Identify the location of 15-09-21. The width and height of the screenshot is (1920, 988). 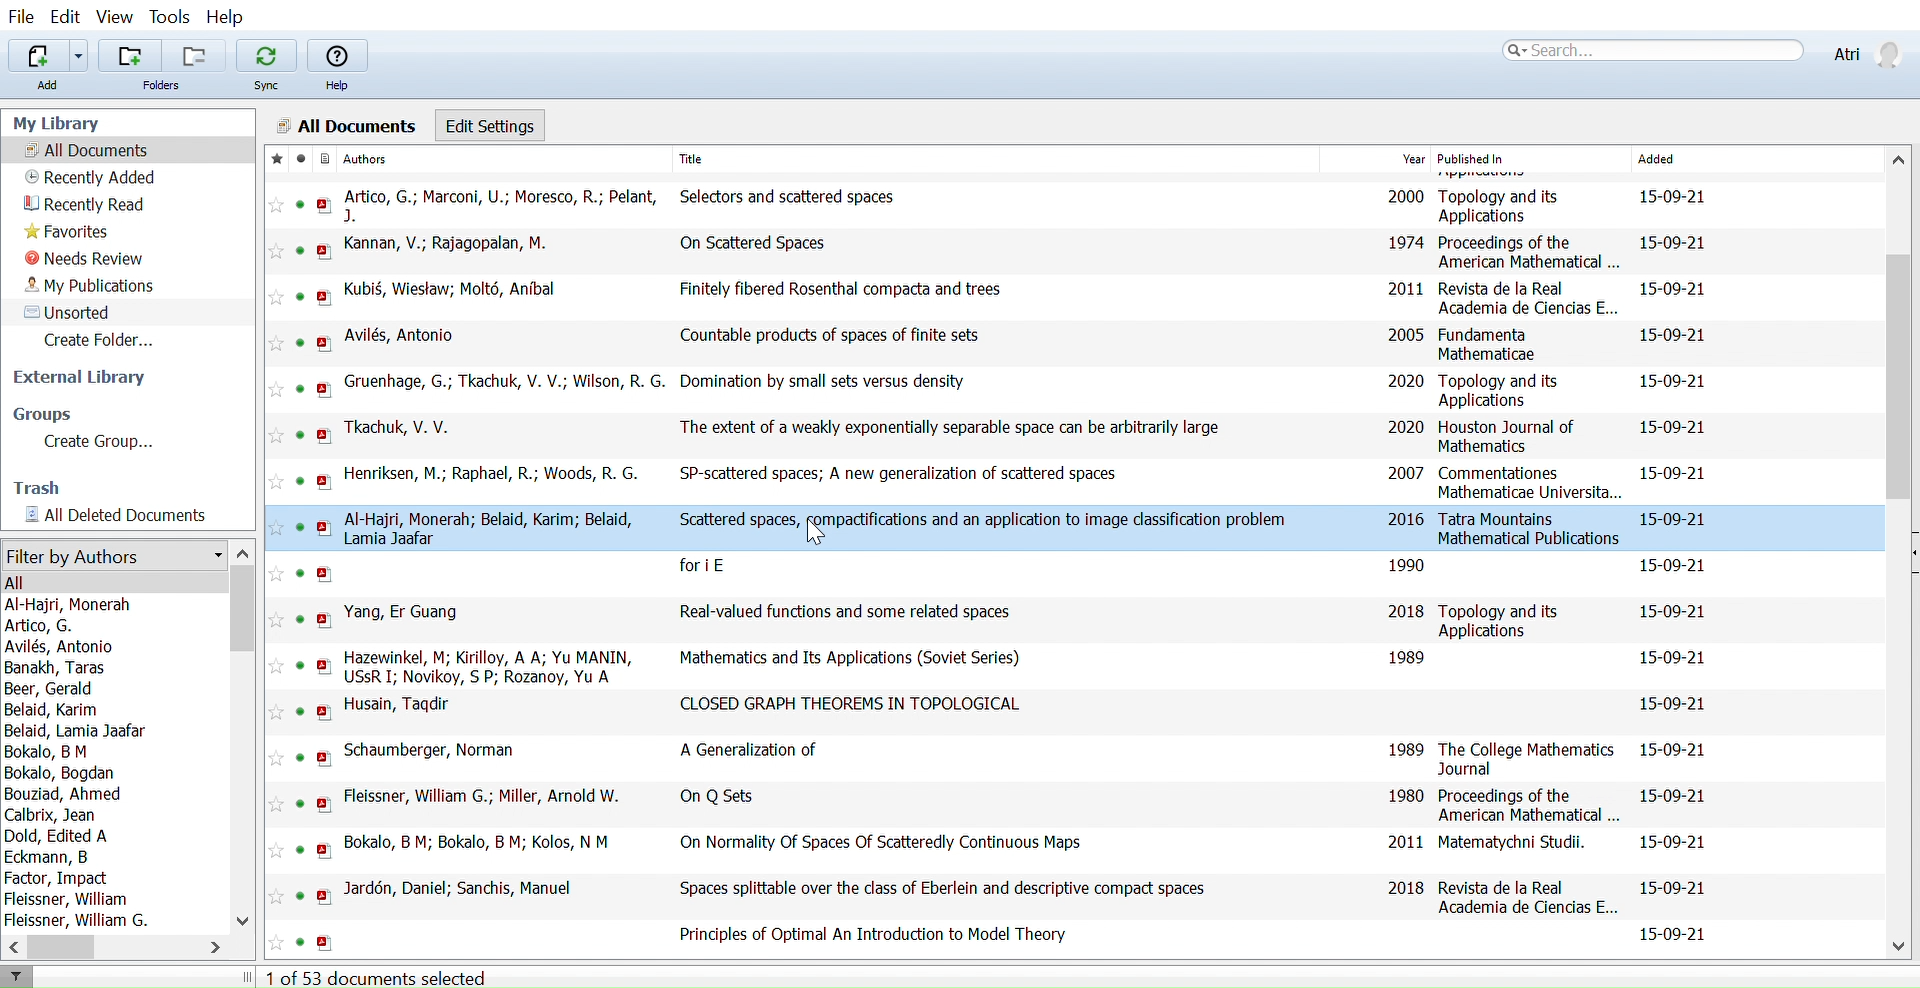
(1675, 566).